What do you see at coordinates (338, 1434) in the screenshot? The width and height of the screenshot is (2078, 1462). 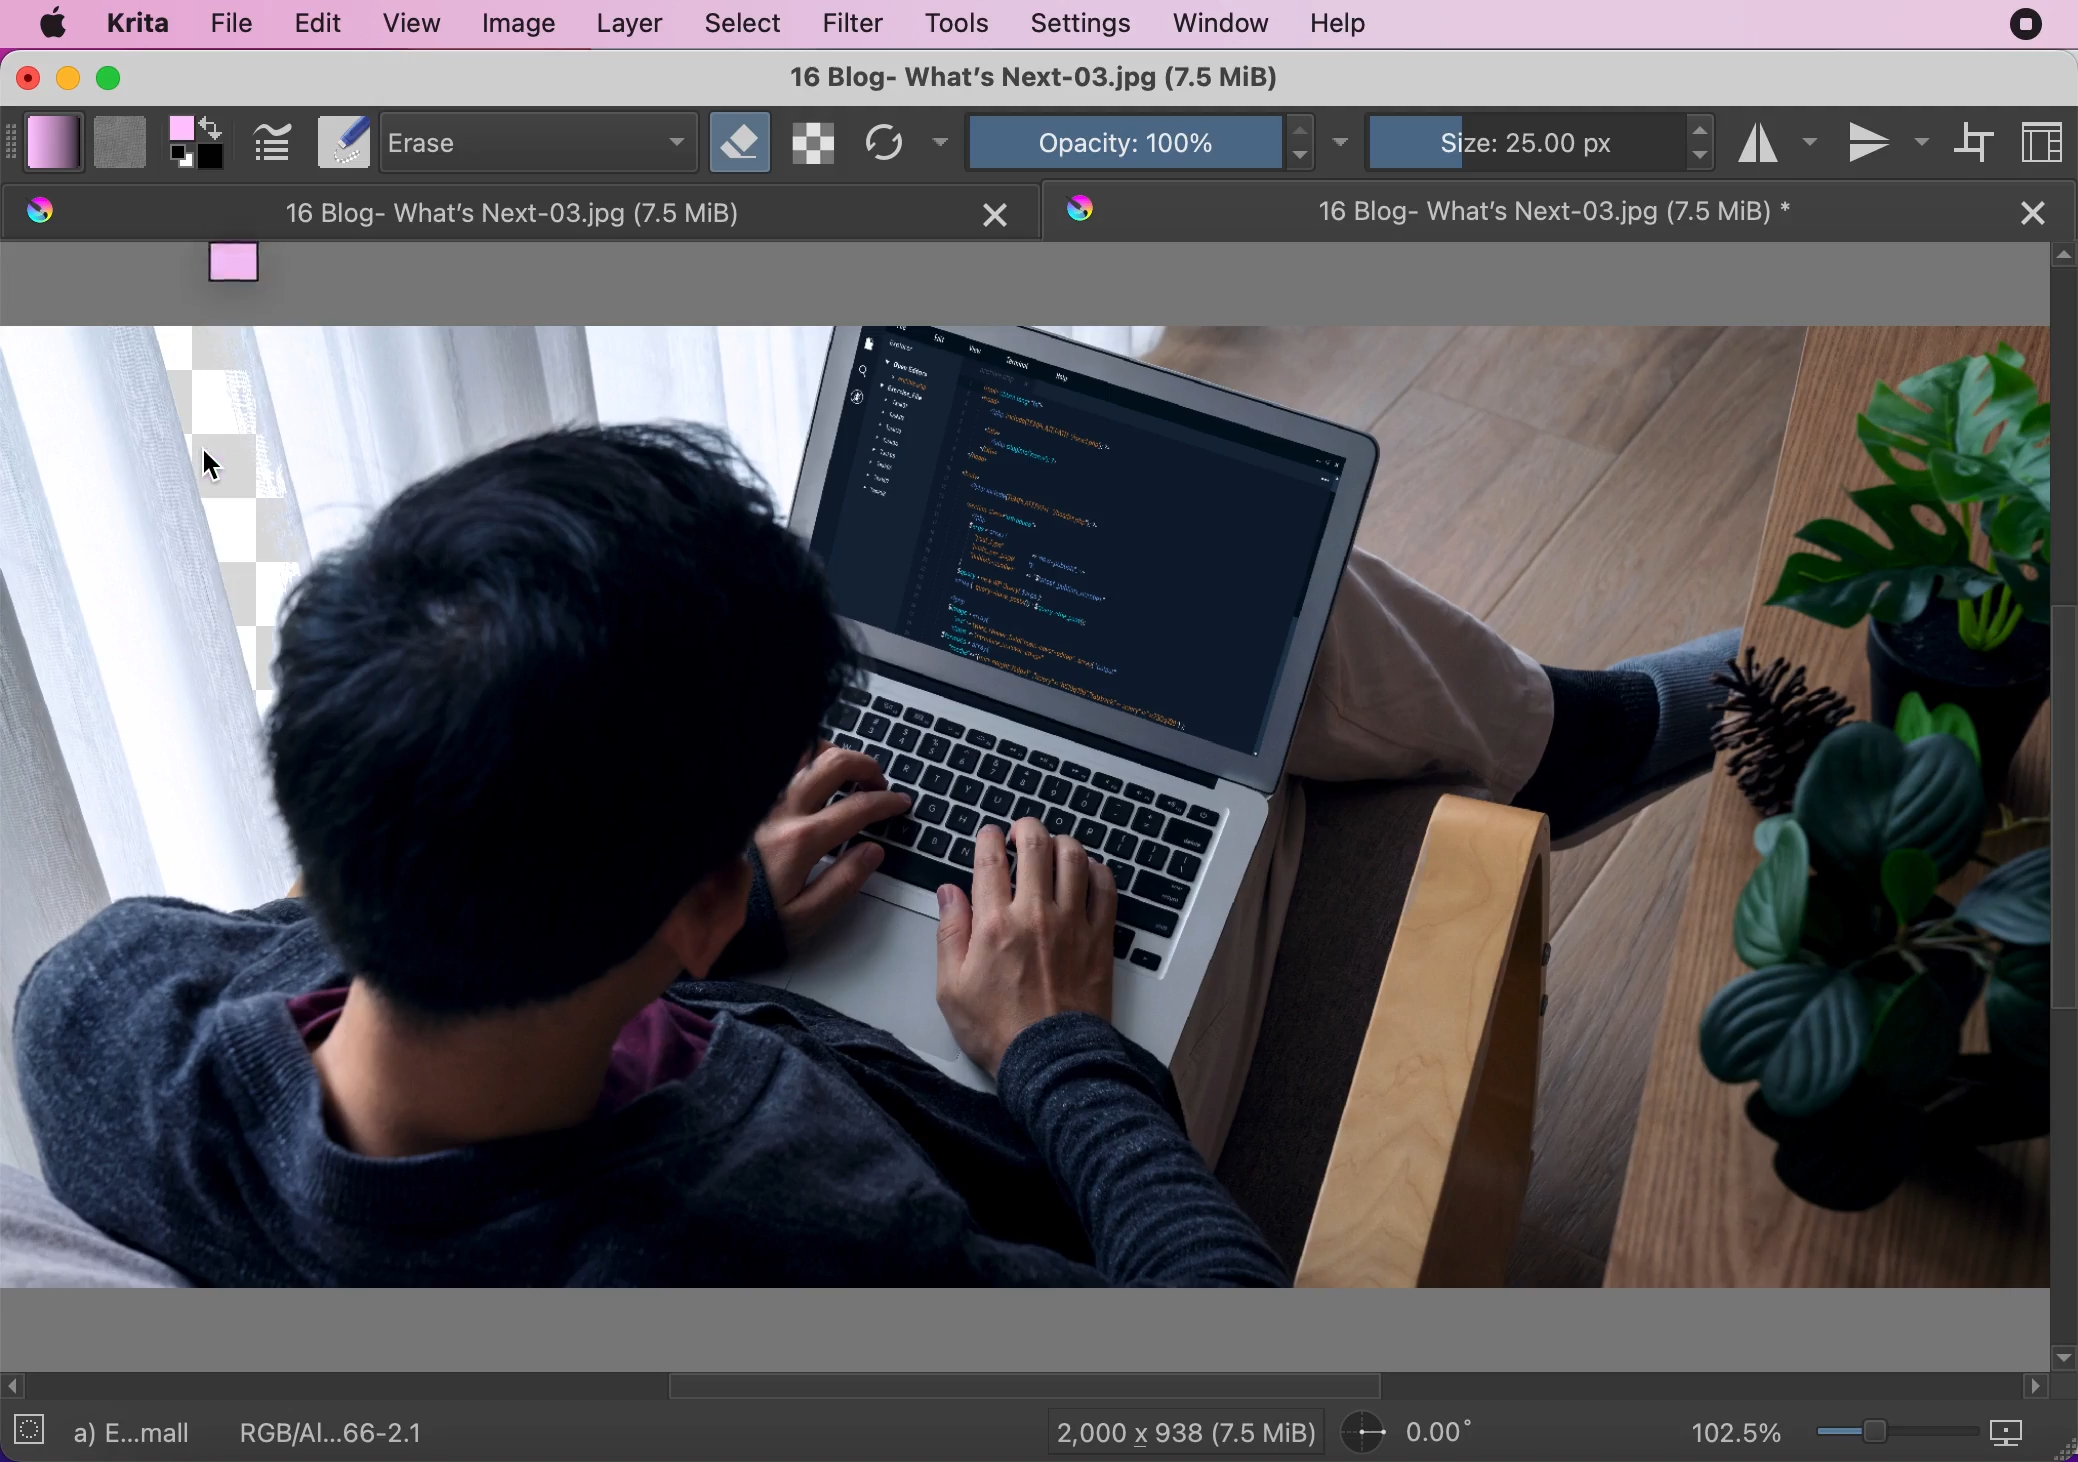 I see `RGB/AI...66-2.1` at bounding box center [338, 1434].